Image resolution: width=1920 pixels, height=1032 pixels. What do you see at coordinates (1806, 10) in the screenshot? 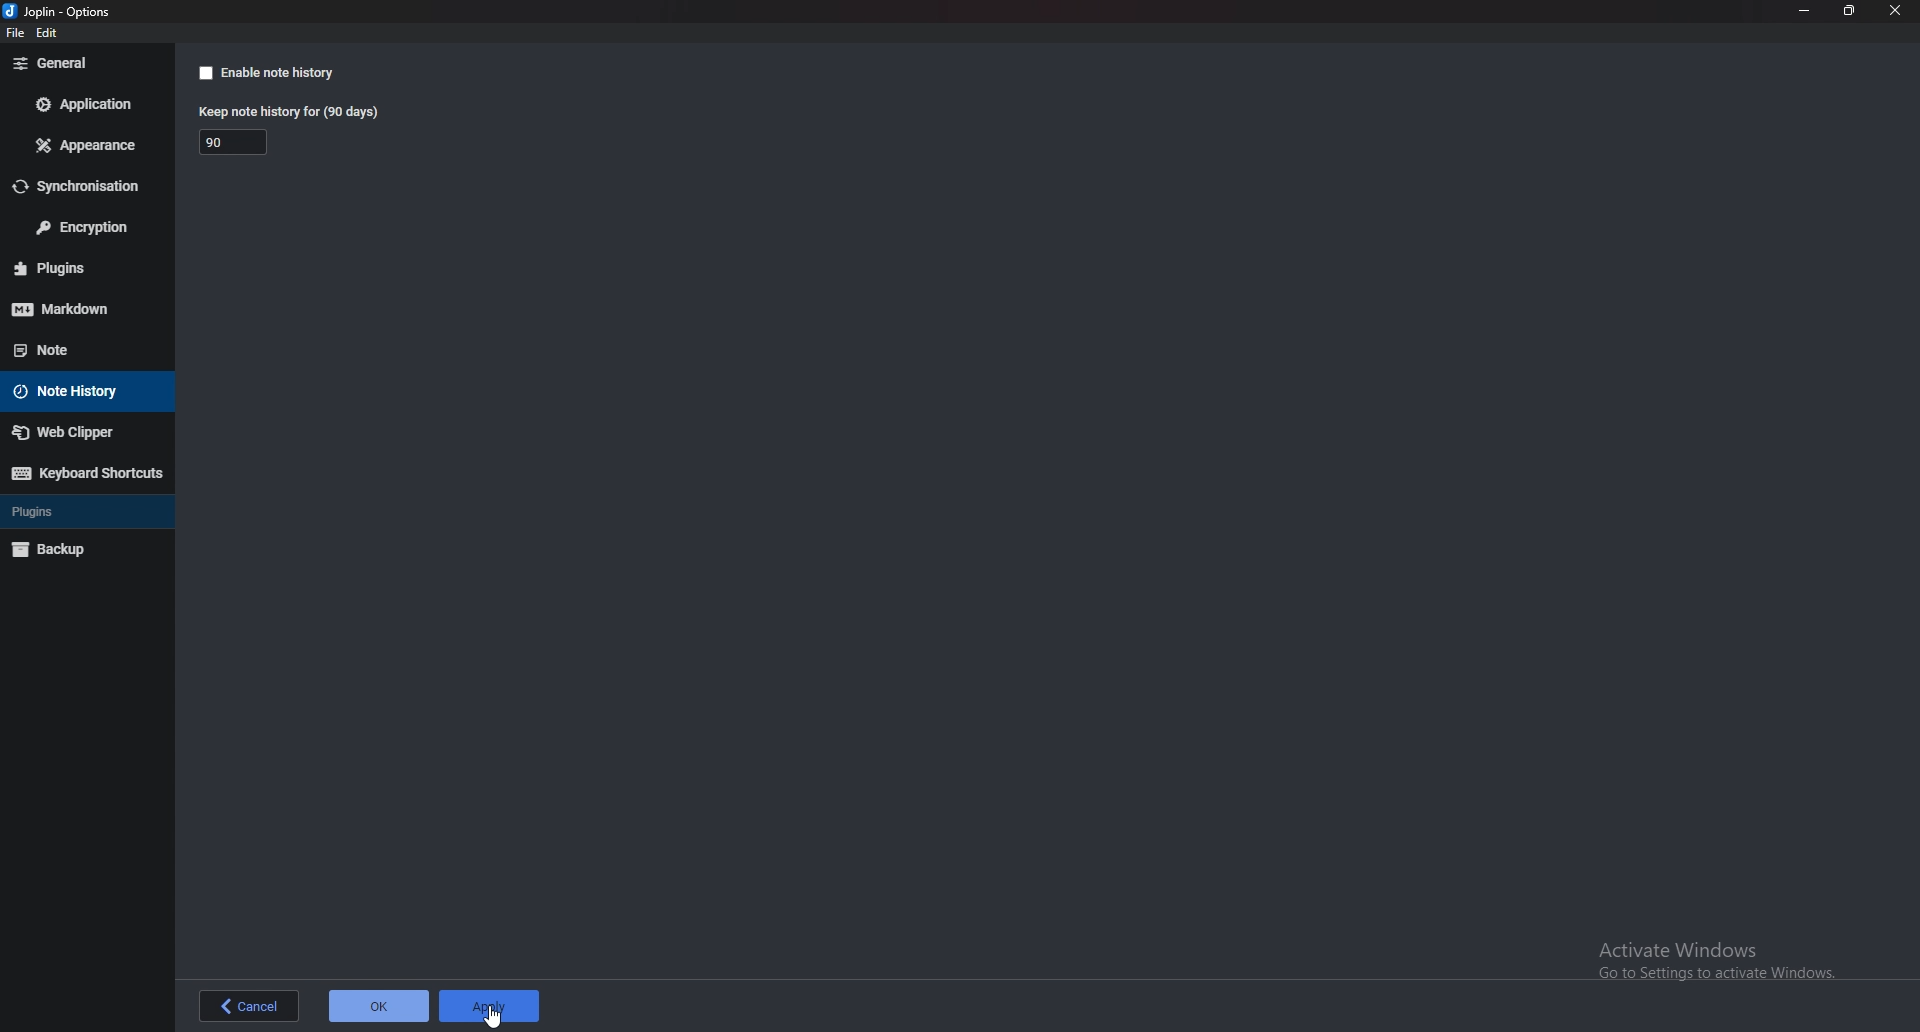
I see `minimize` at bounding box center [1806, 10].